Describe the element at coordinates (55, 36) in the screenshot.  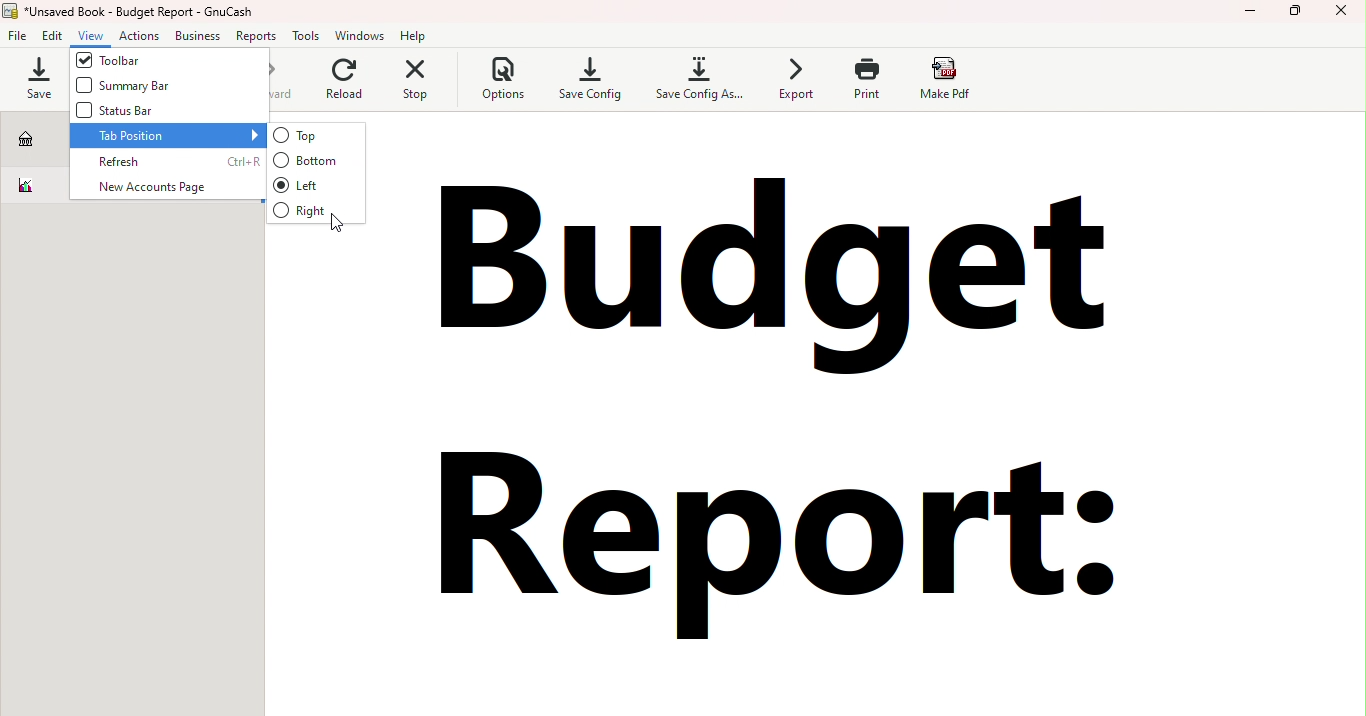
I see `Edit` at that location.